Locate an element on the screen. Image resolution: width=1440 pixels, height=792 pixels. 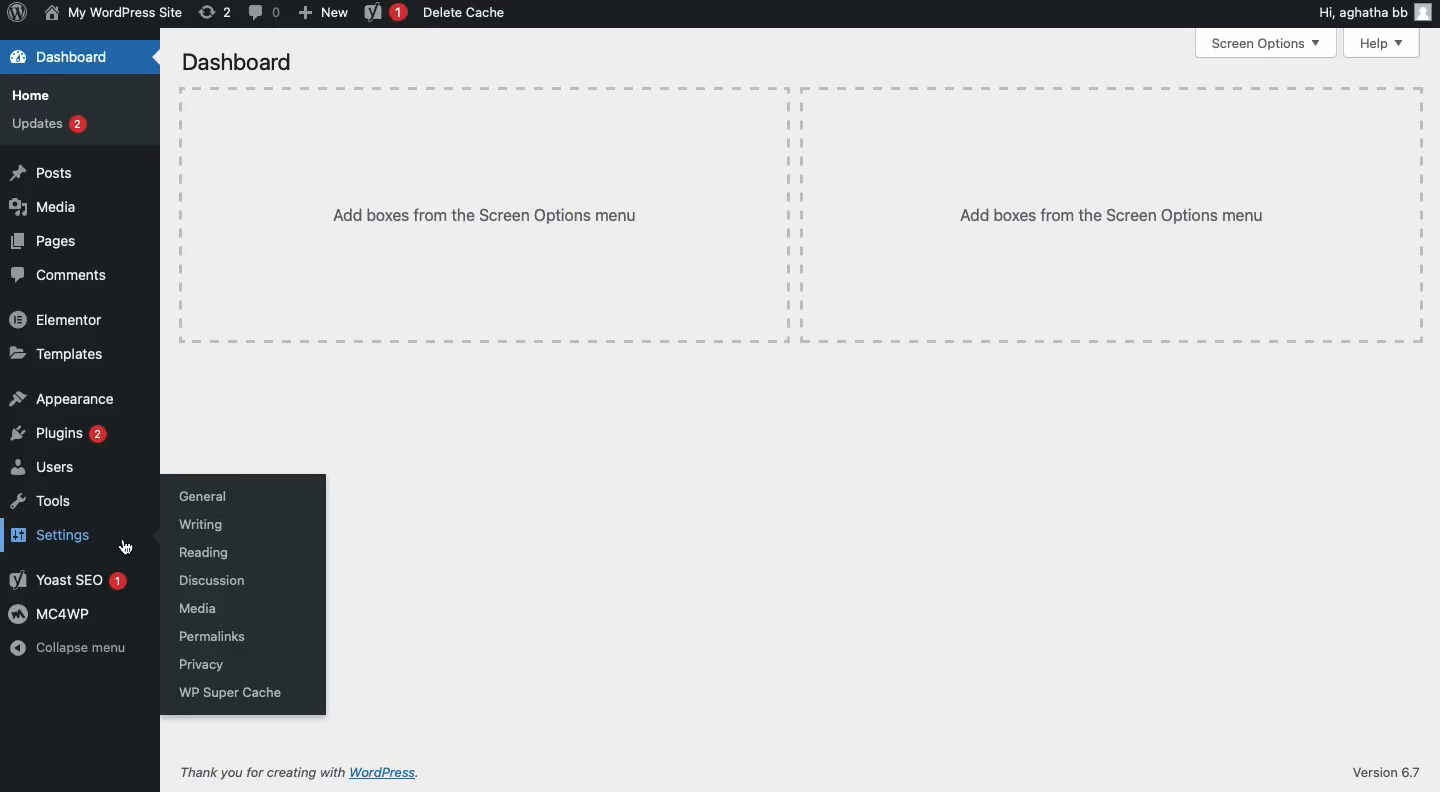
WordPress. is located at coordinates (386, 771).